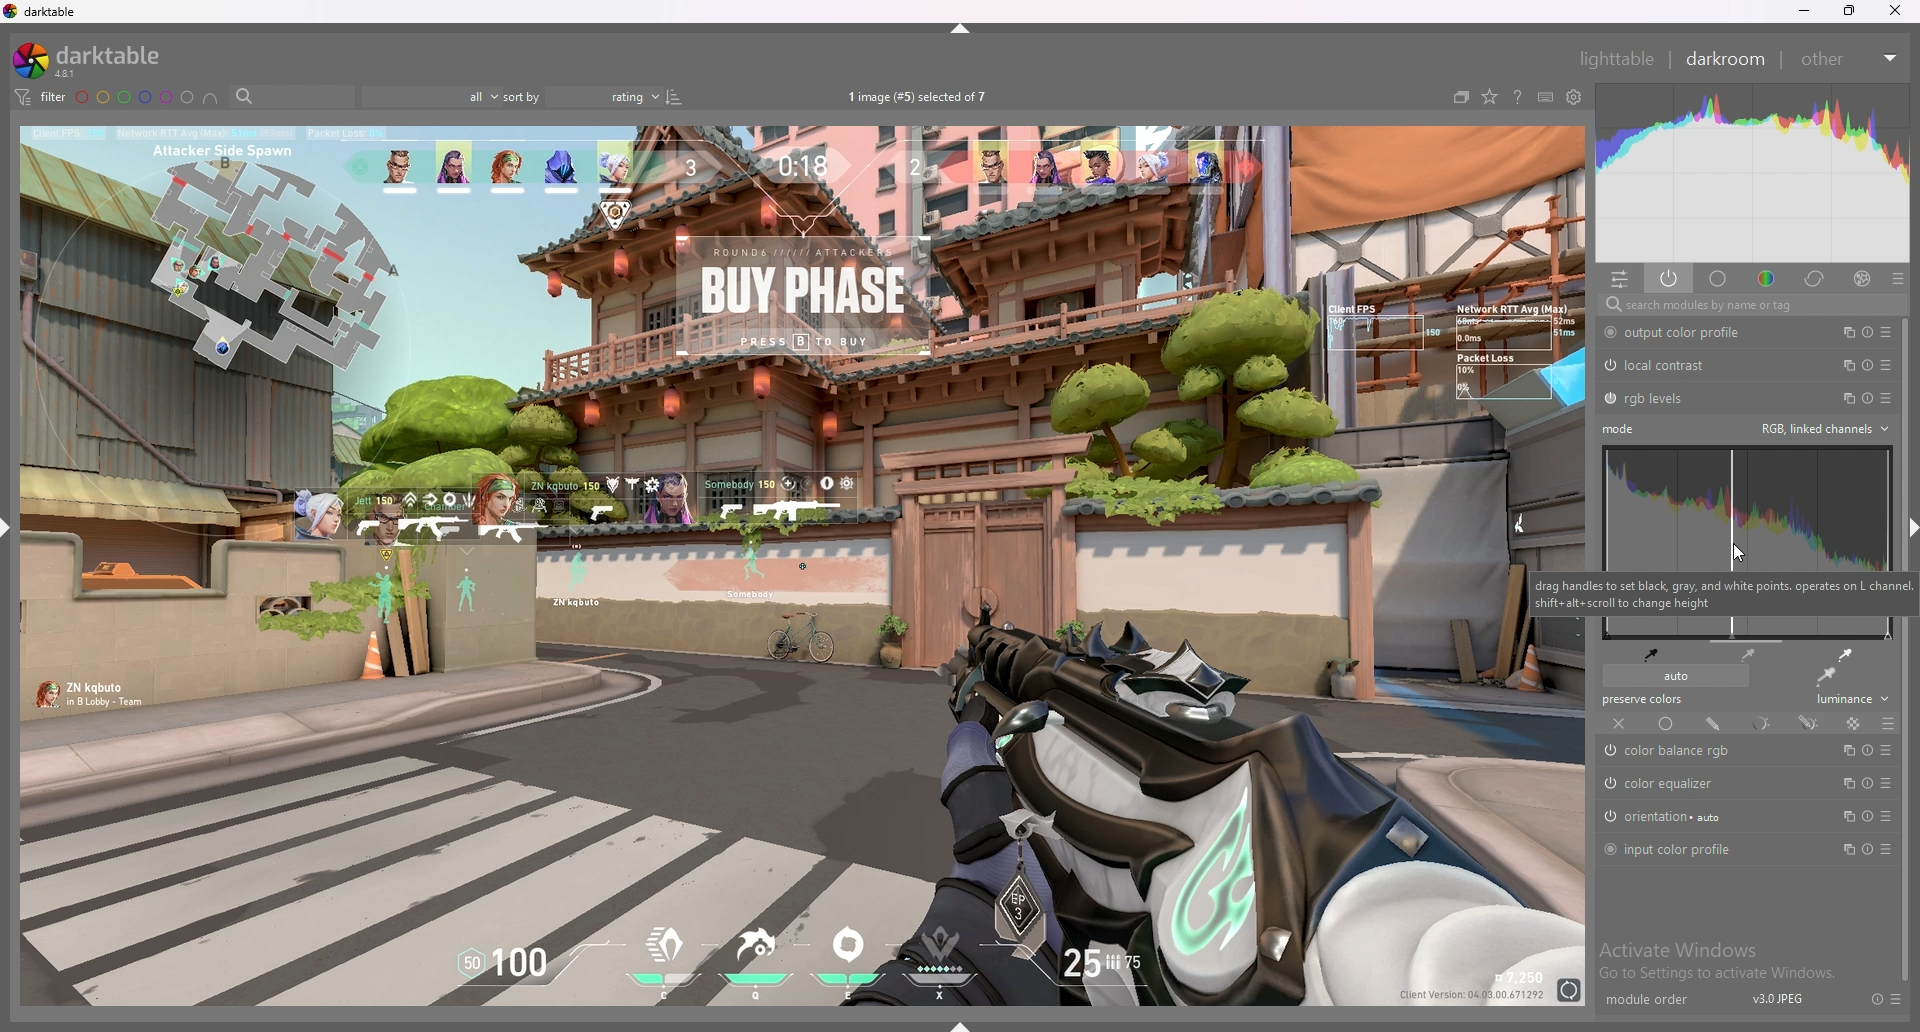 The width and height of the screenshot is (1920, 1032). I want to click on minimize, so click(1805, 11).